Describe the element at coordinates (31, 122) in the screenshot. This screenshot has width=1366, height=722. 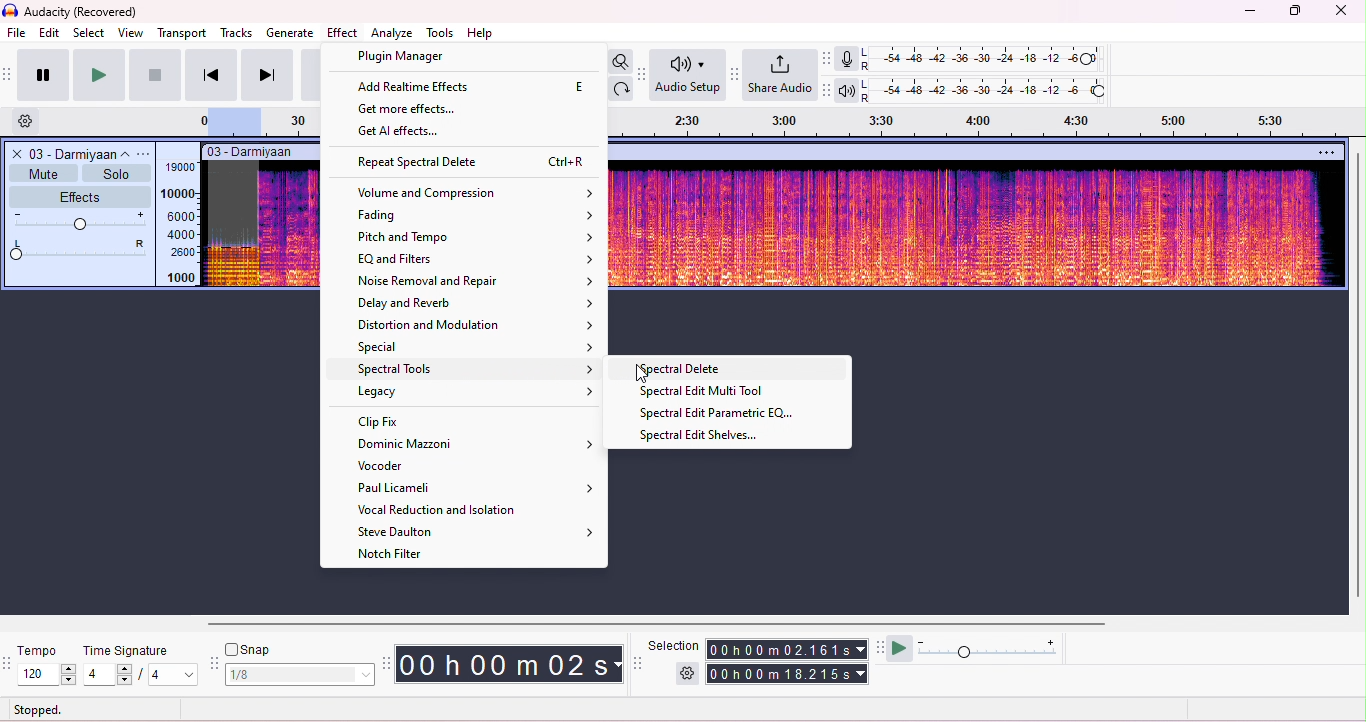
I see `settings` at that location.